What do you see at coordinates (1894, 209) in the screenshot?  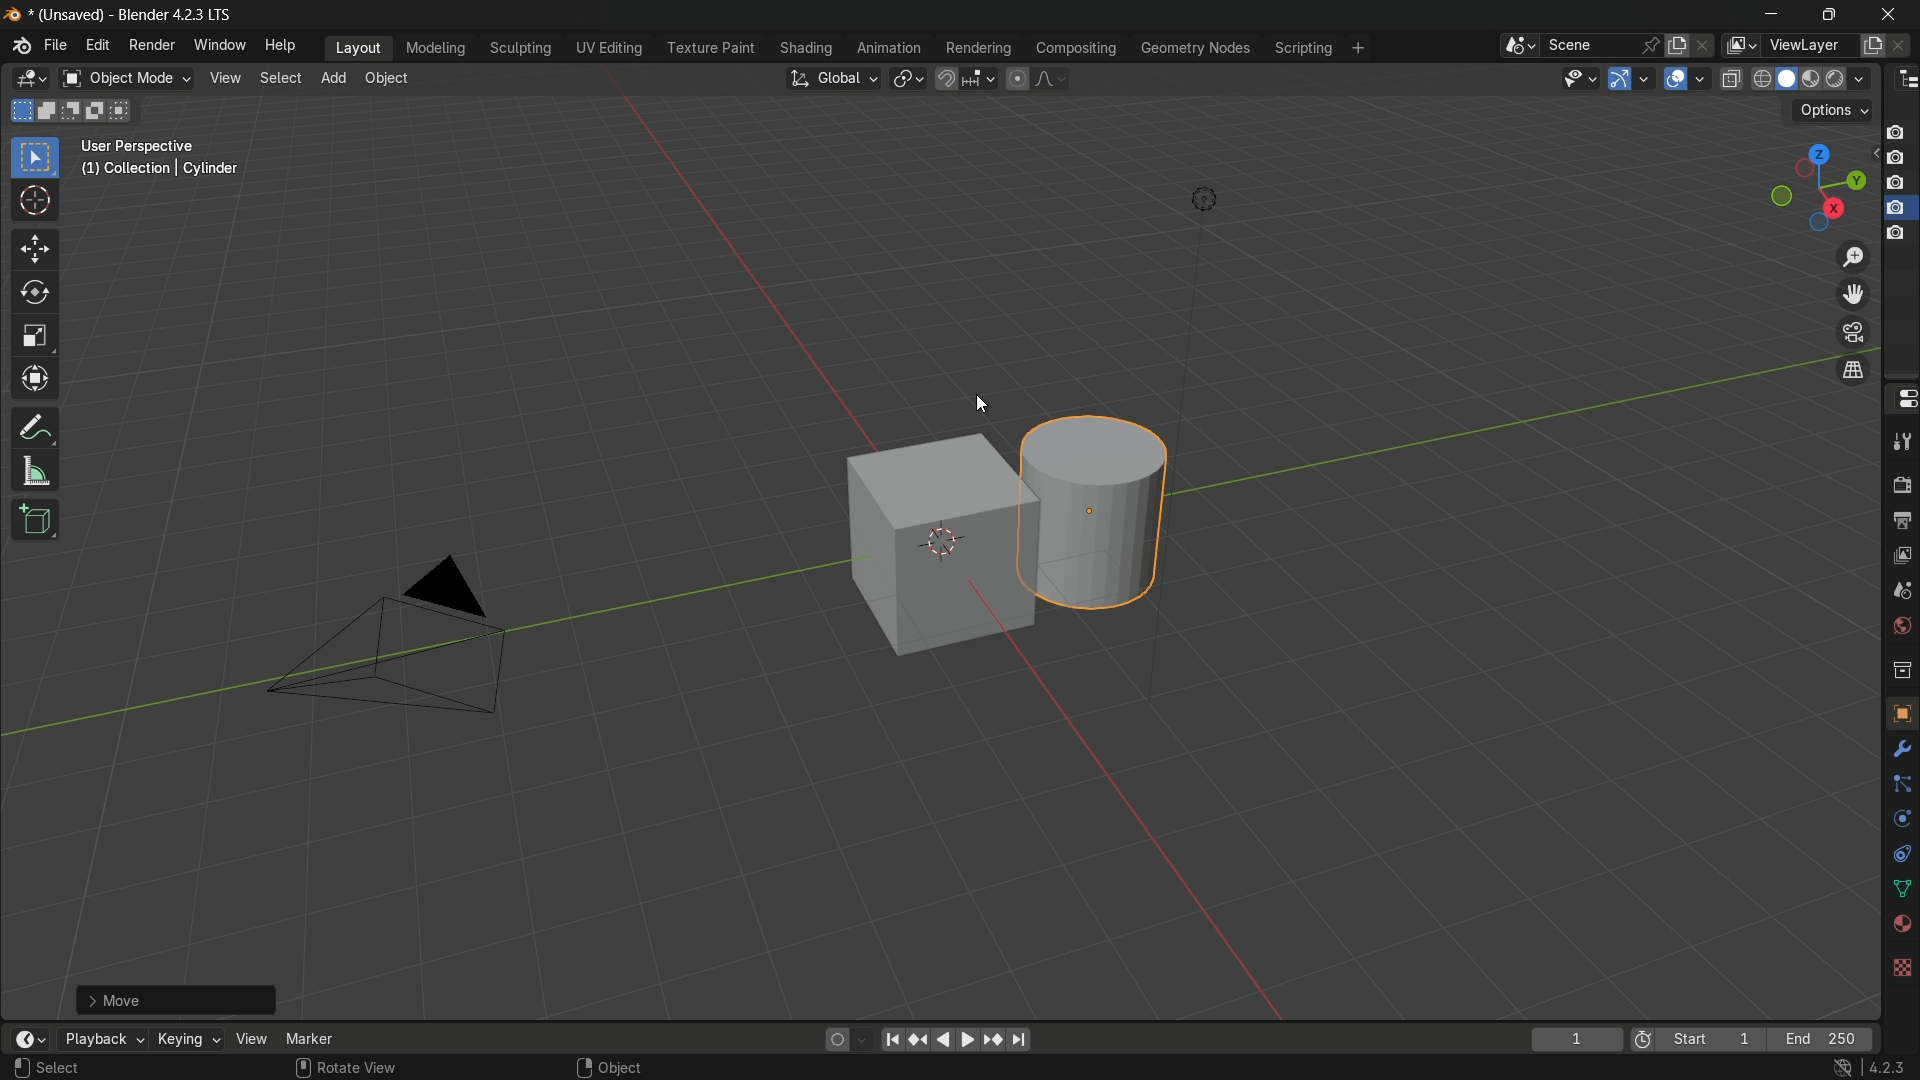 I see `capture` at bounding box center [1894, 209].